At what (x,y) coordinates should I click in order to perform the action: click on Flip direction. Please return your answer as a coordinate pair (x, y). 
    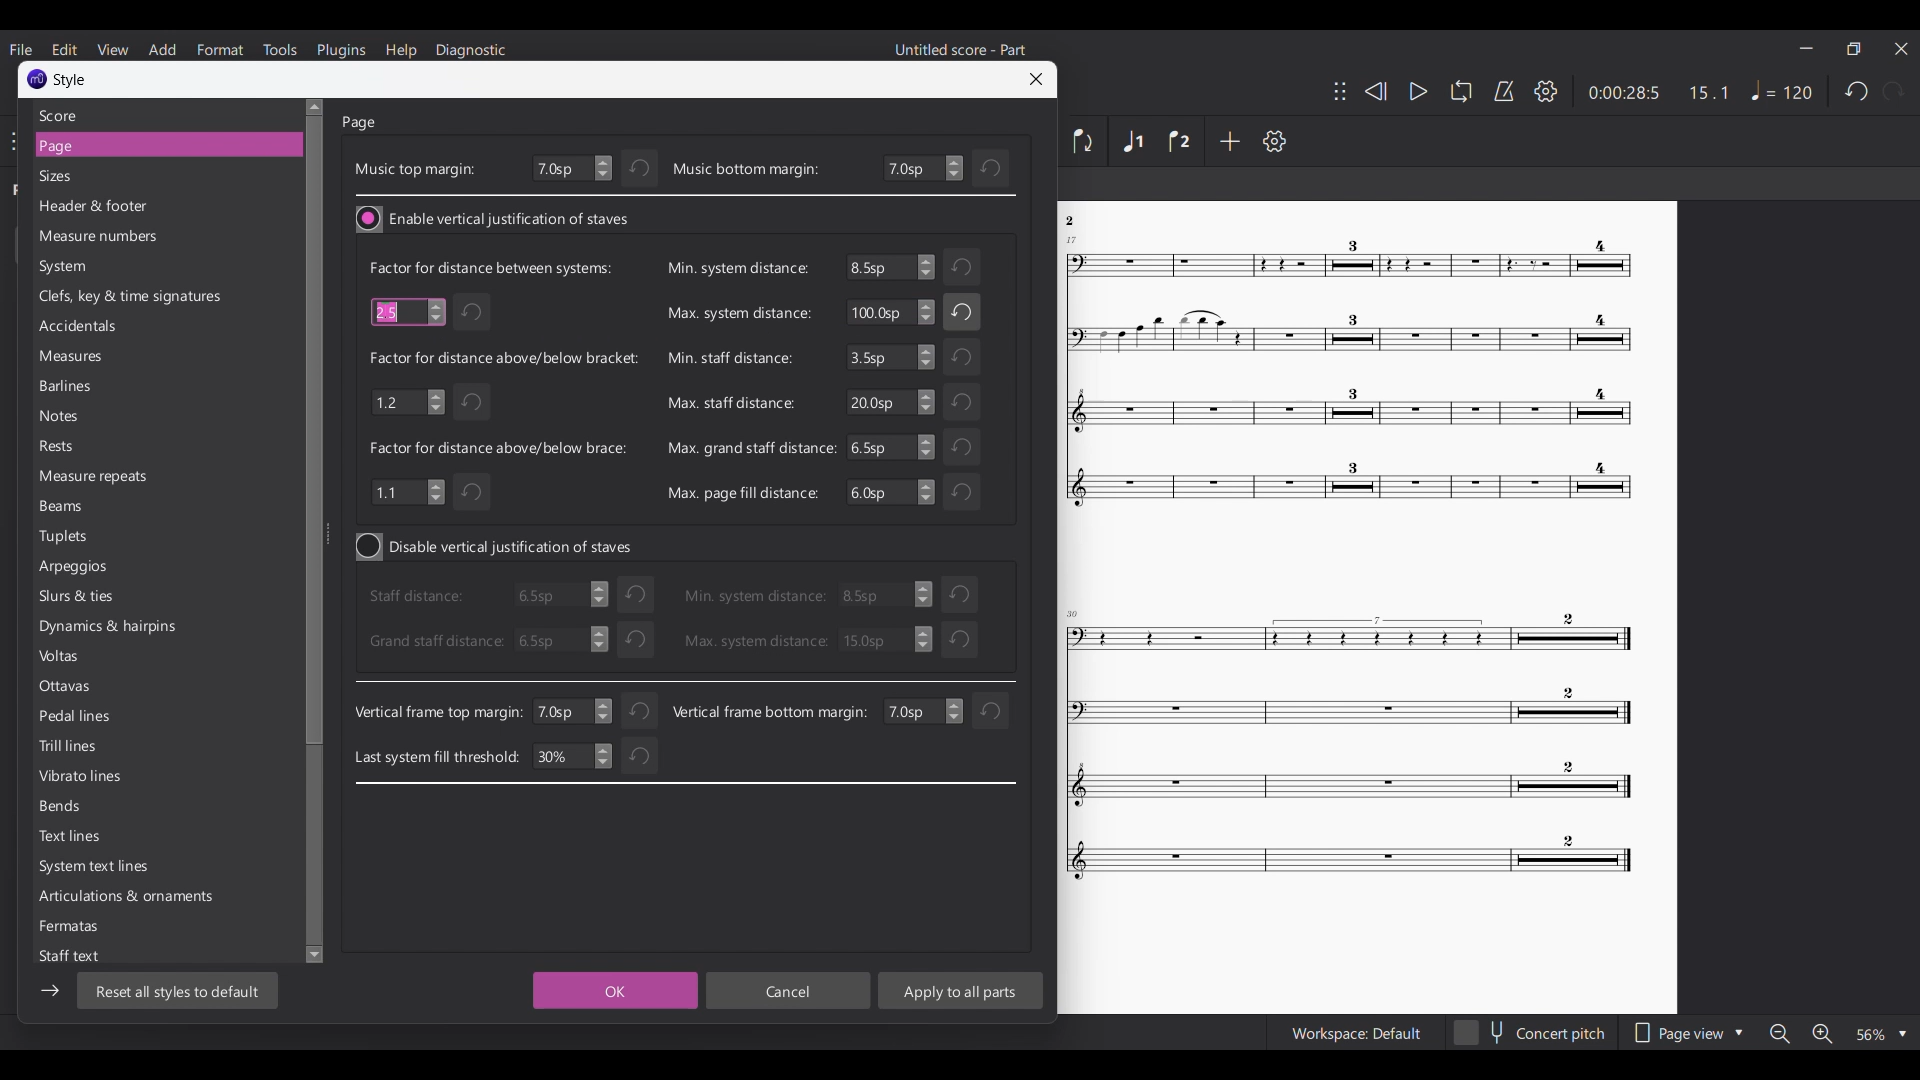
    Looking at the image, I should click on (1084, 141).